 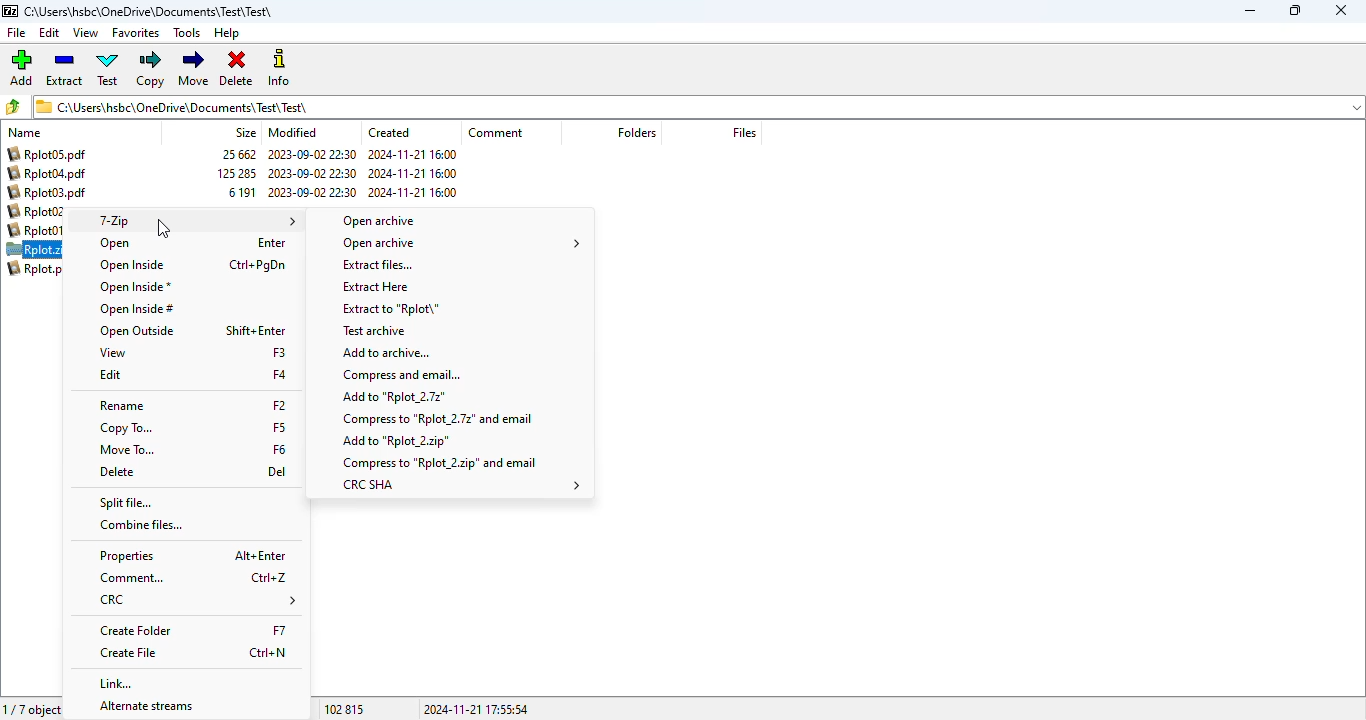 I want to click on size, so click(x=245, y=132).